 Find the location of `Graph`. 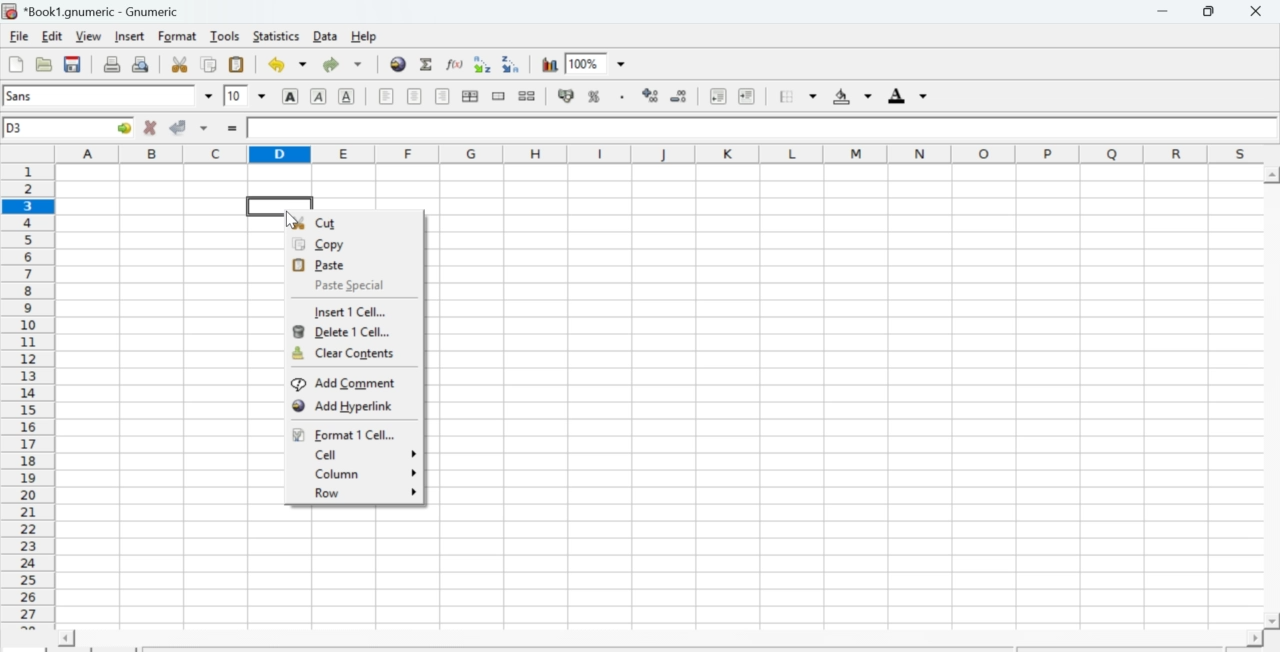

Graph is located at coordinates (550, 63).